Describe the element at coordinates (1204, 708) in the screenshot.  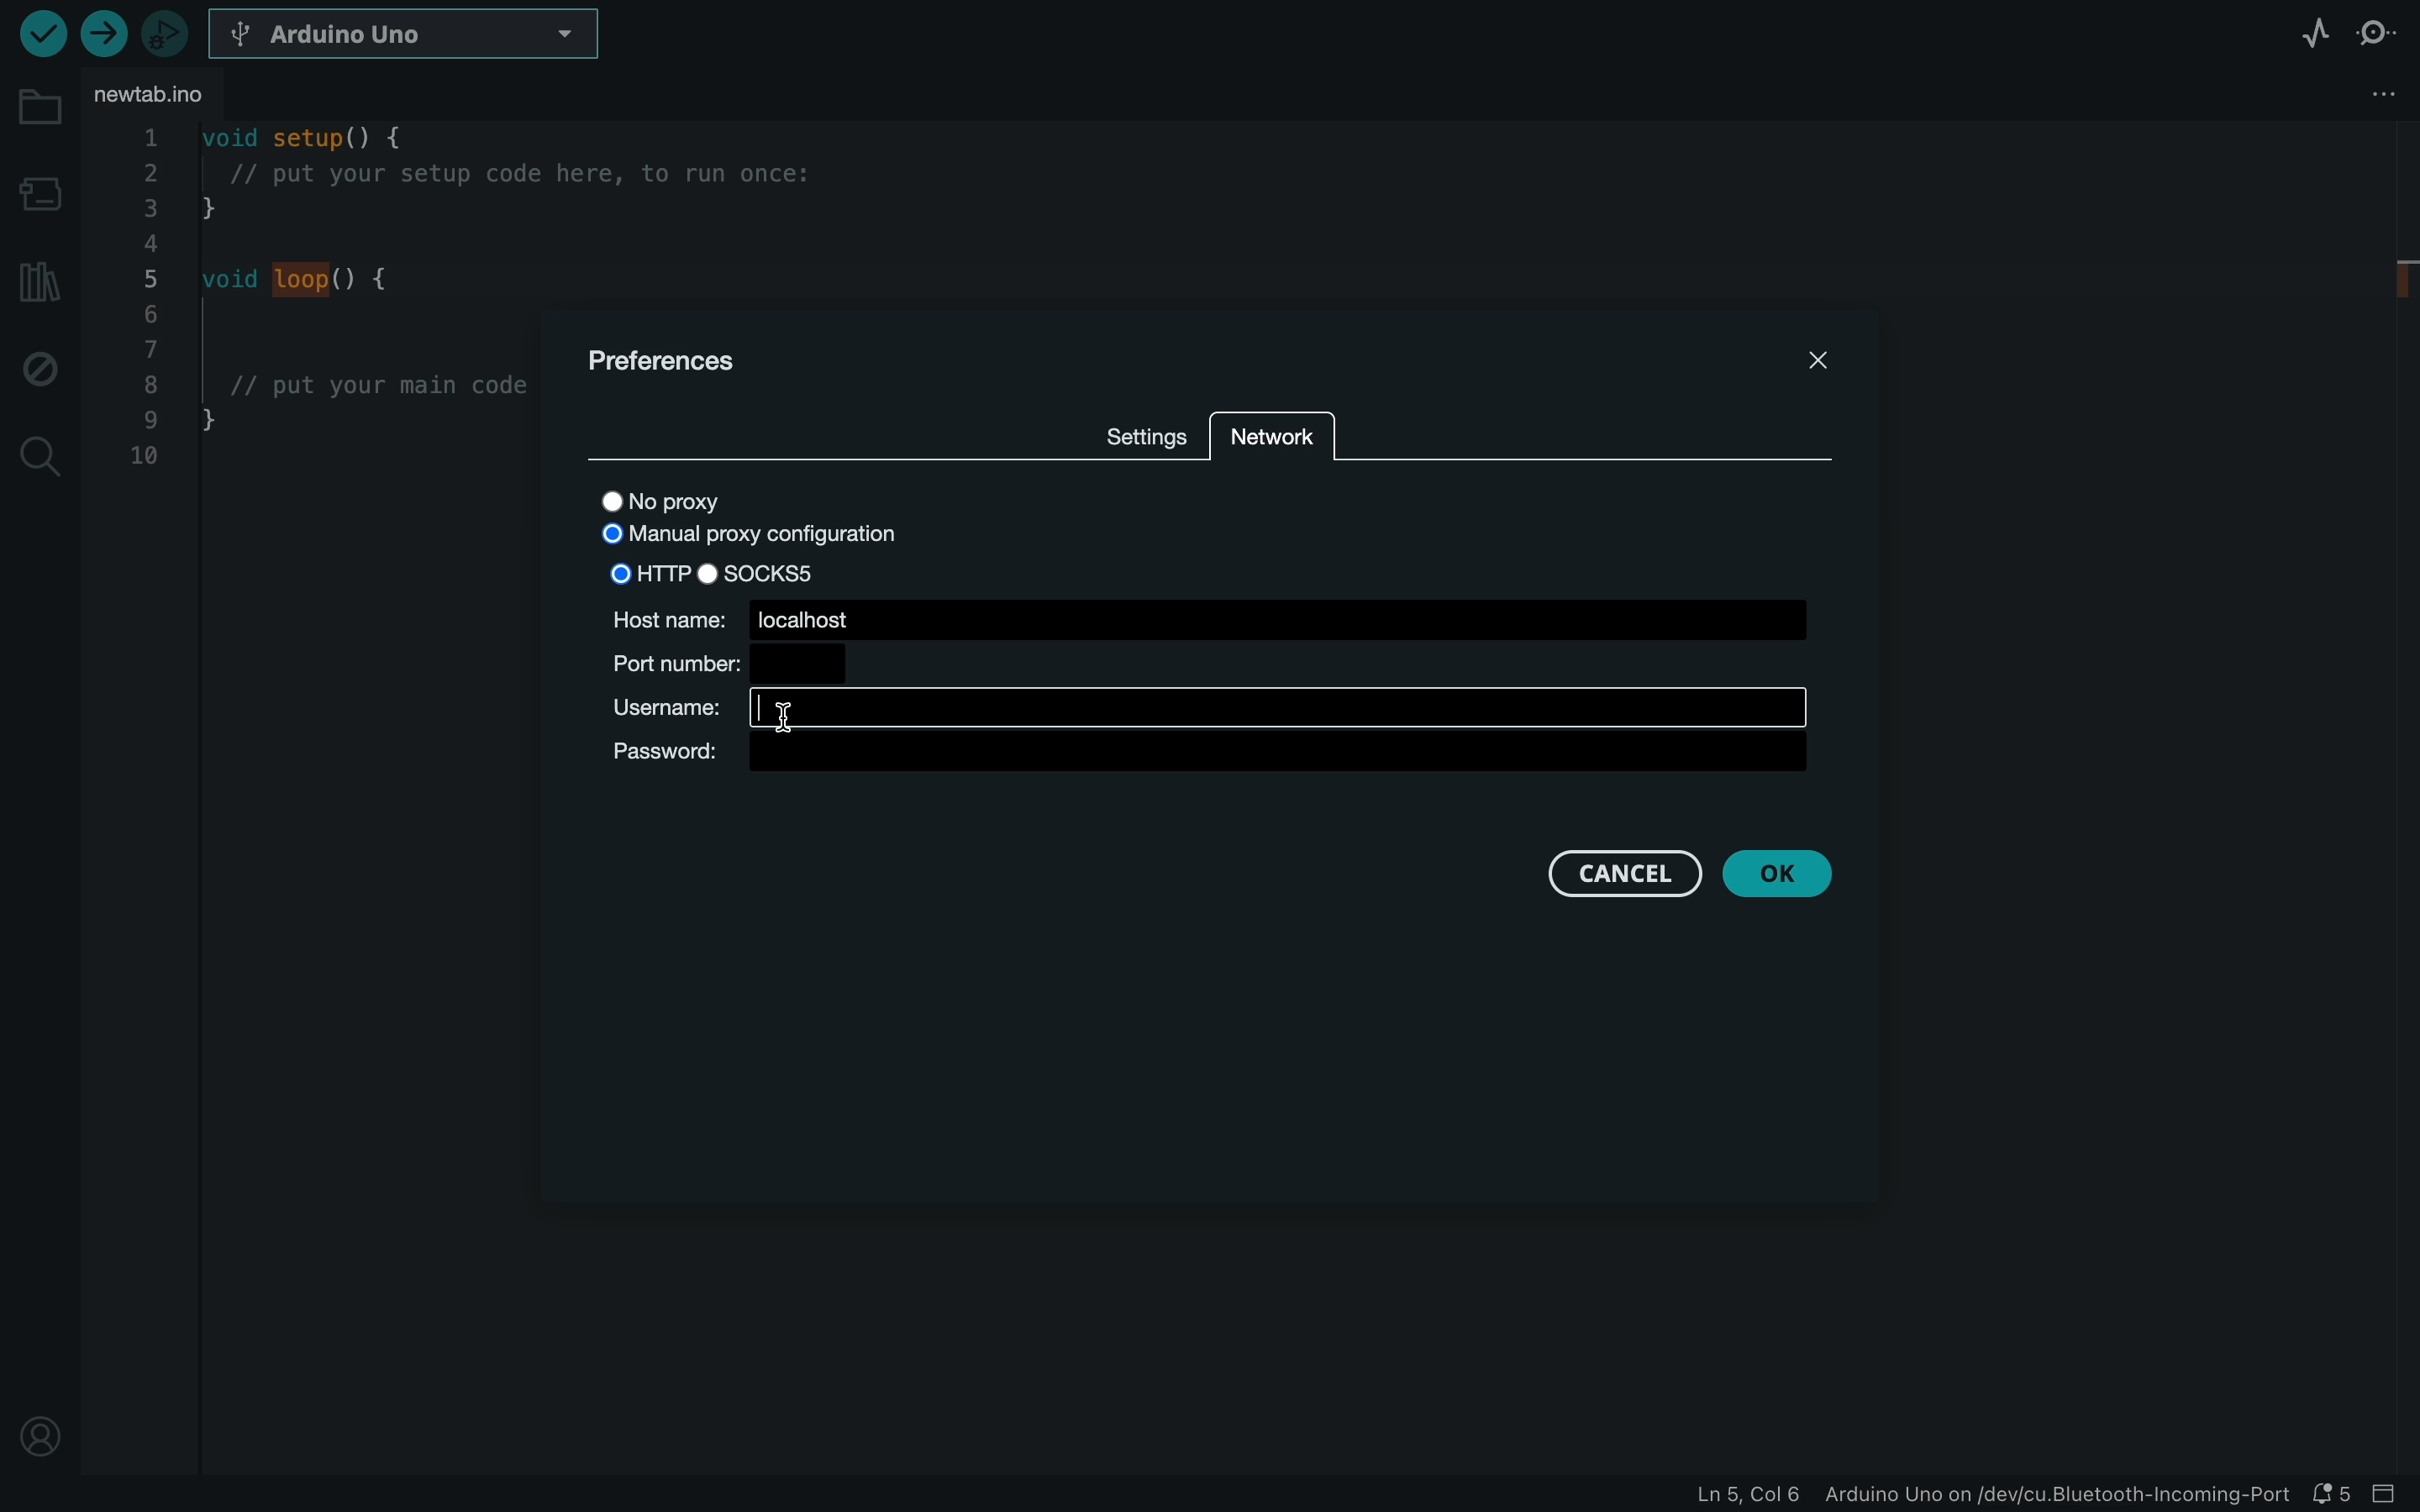
I see `start typing` at that location.